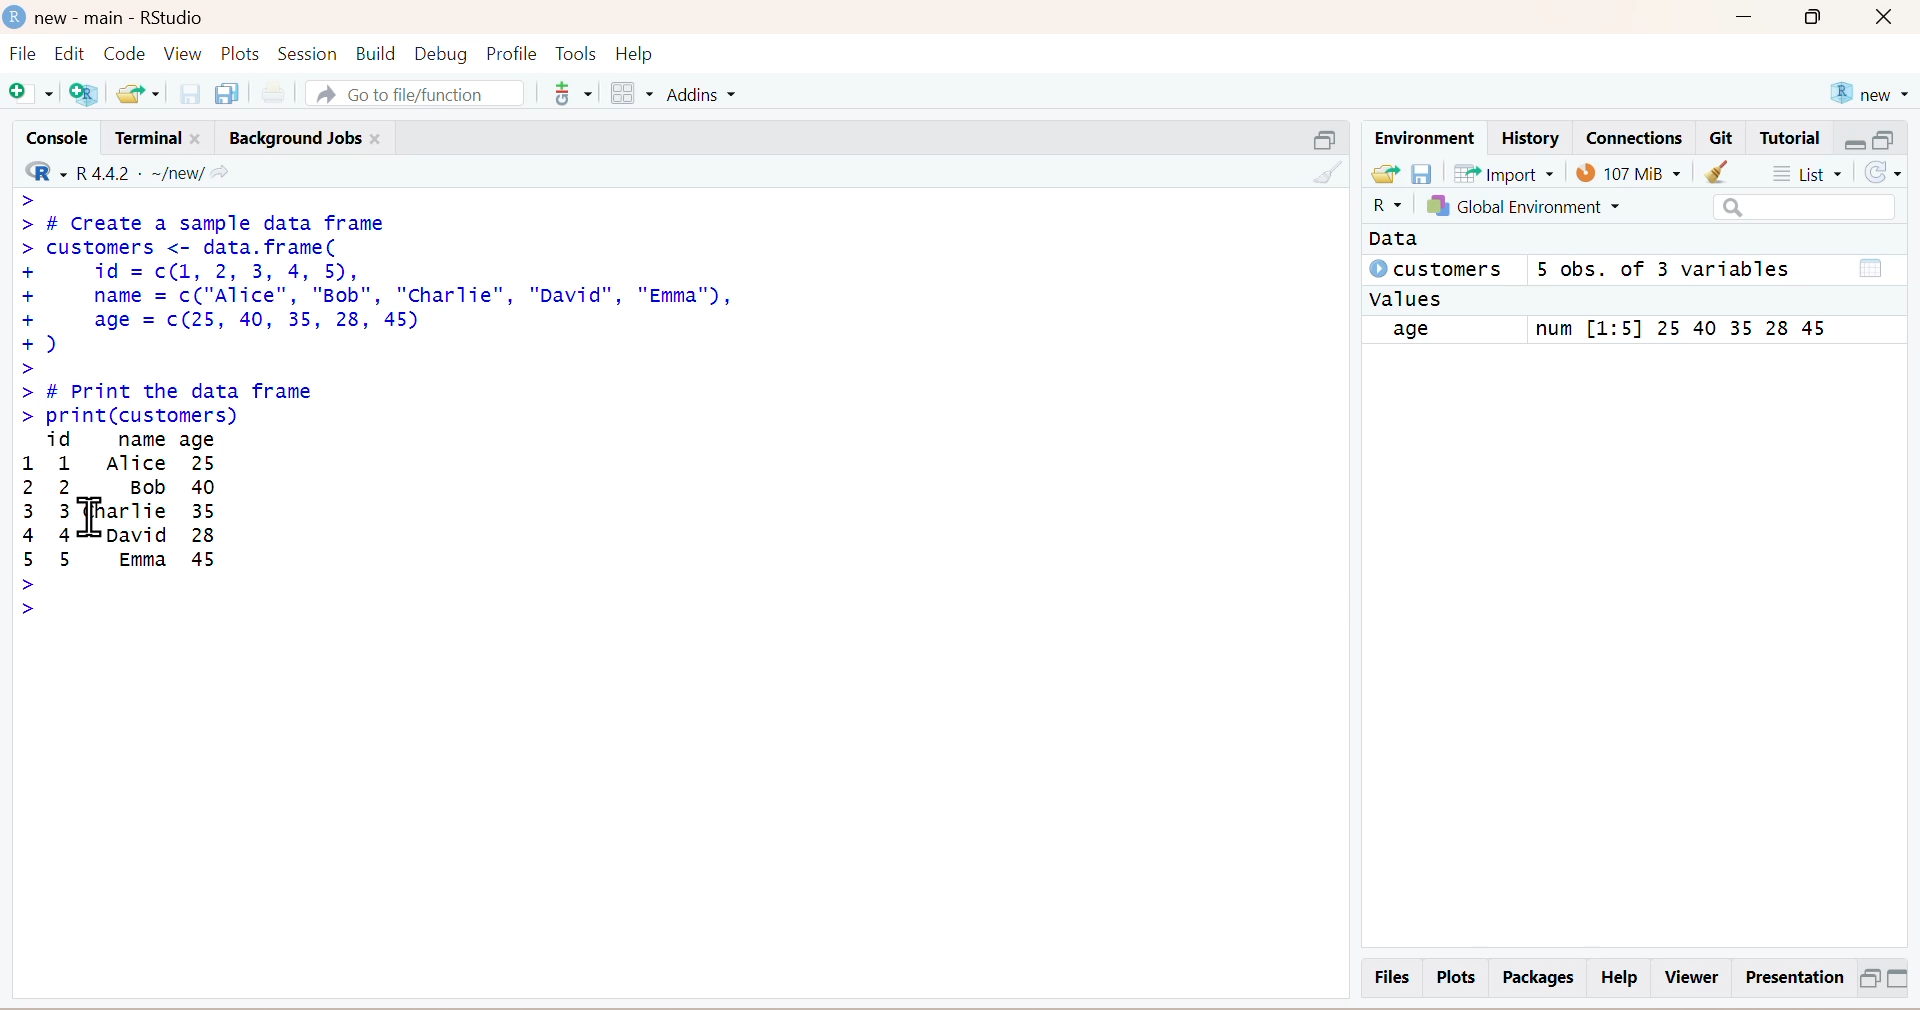 This screenshot has width=1920, height=1010. What do you see at coordinates (108, 14) in the screenshot?
I see `new - main - RStudio` at bounding box center [108, 14].